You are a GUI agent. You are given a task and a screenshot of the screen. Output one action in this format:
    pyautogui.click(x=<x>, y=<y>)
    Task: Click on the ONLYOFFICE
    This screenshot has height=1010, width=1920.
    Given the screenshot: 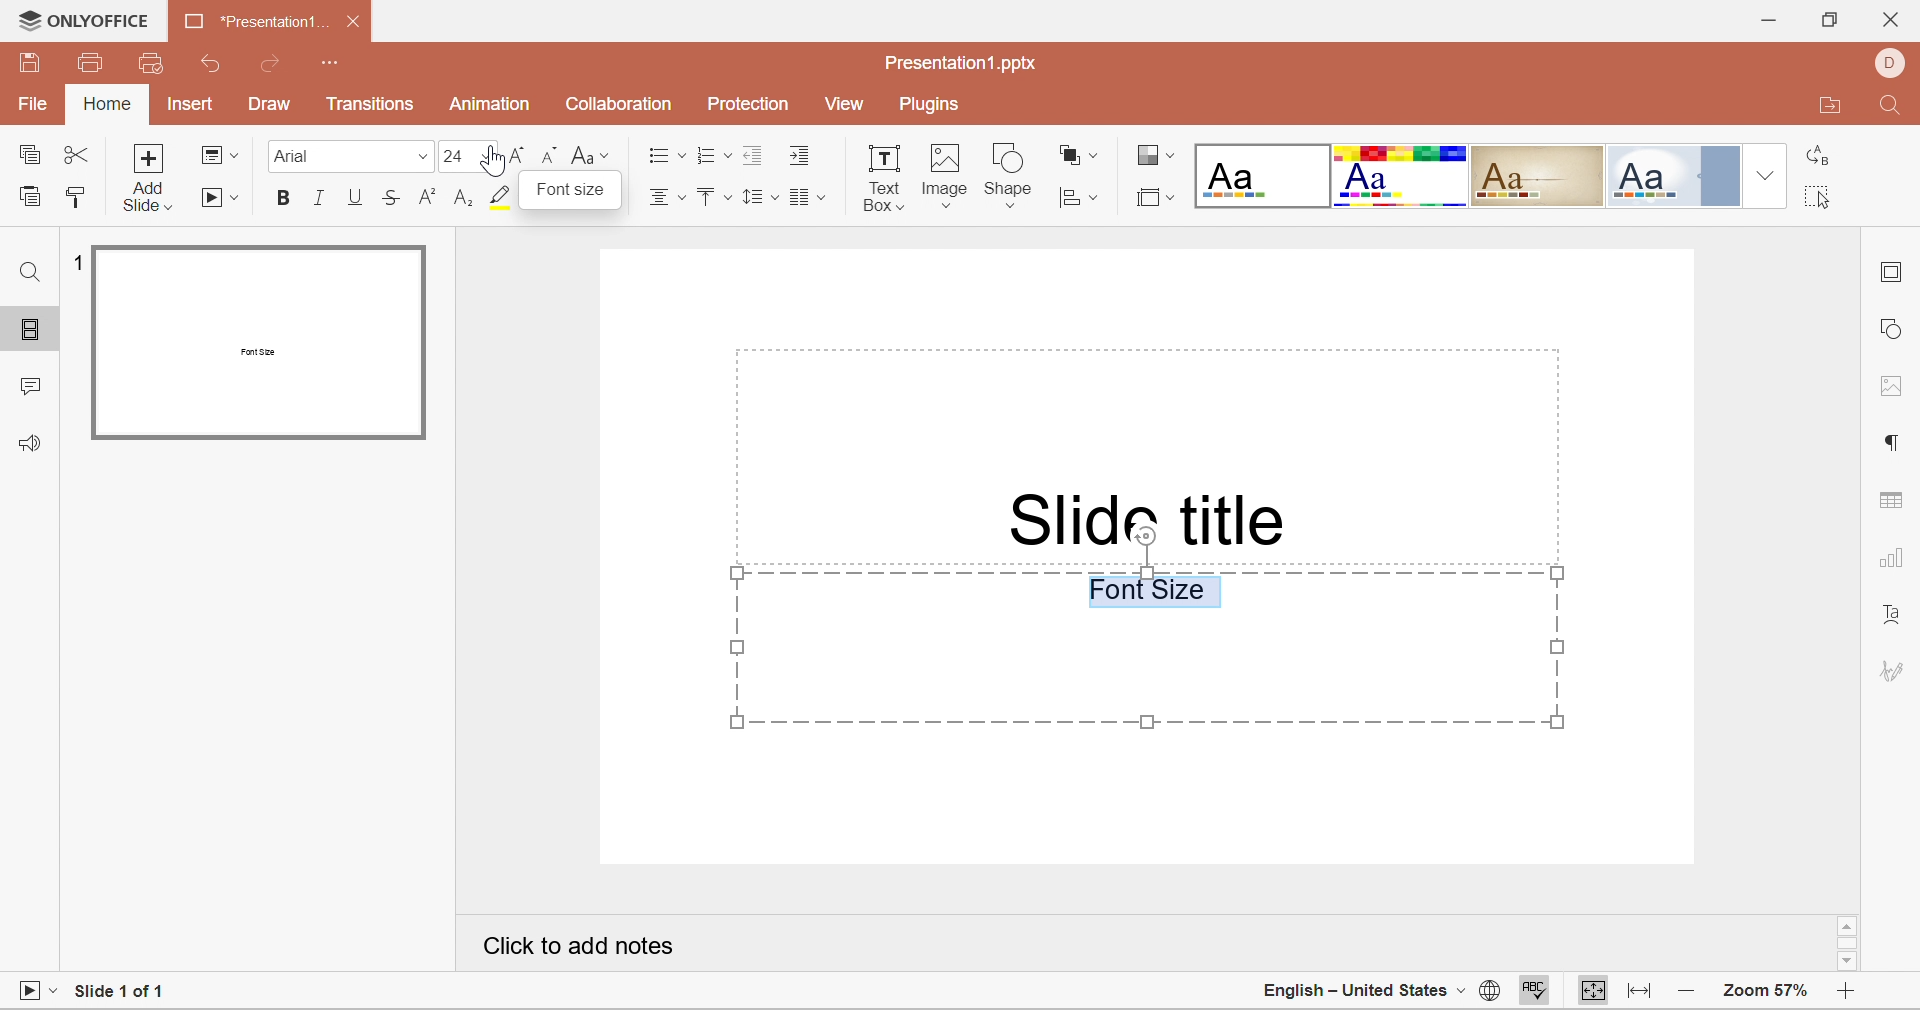 What is the action you would take?
    pyautogui.click(x=101, y=20)
    